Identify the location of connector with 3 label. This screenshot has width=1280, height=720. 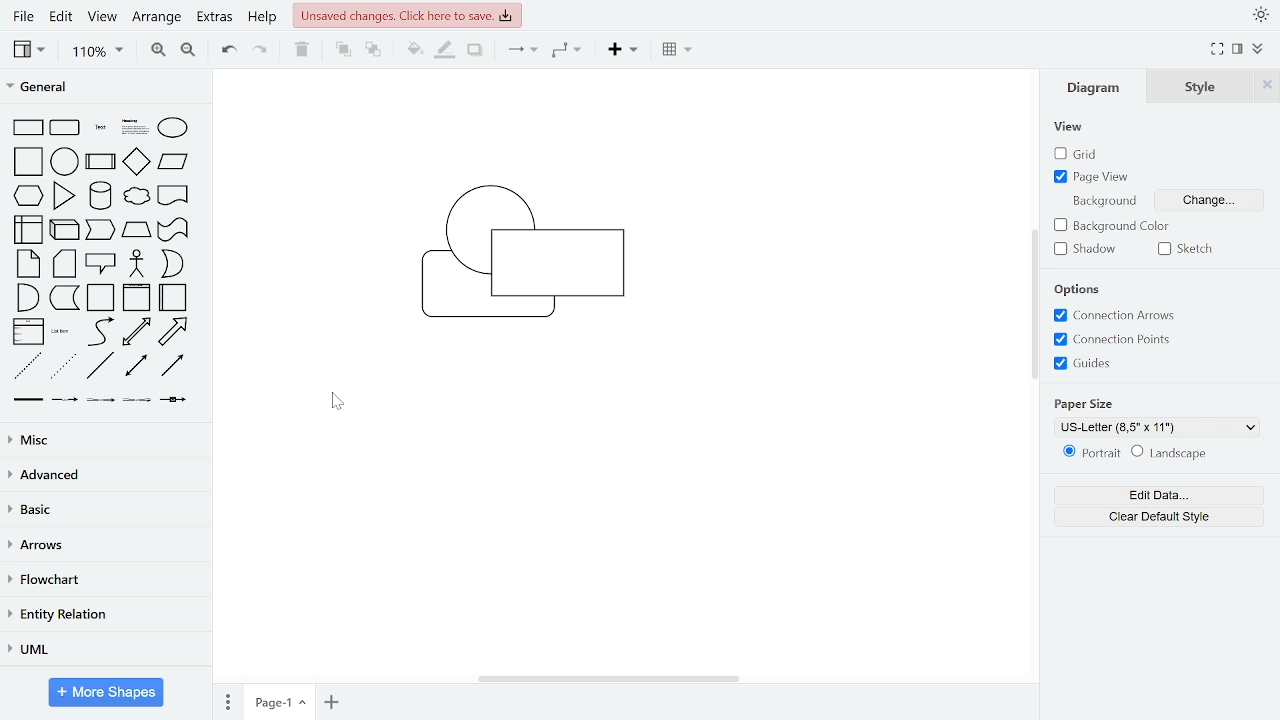
(139, 401).